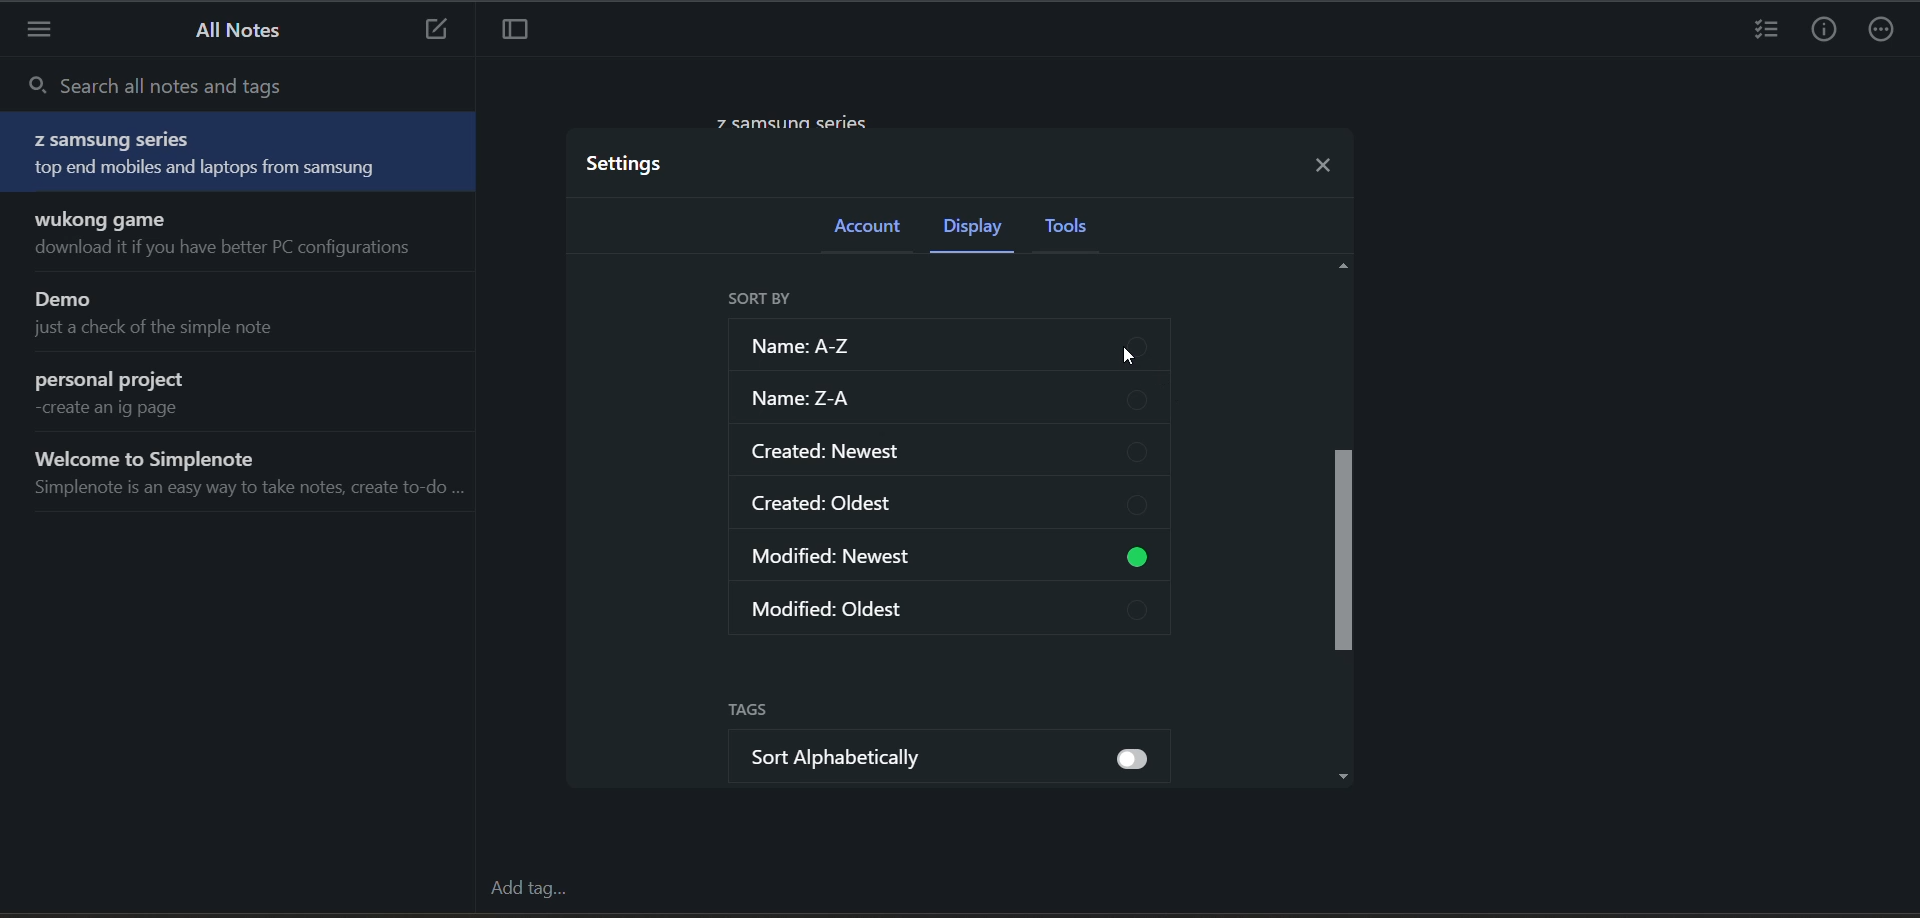 The image size is (1920, 918). Describe the element at coordinates (240, 153) in the screenshot. I see `Z samsung series
top end mobiles and laptops from samsung` at that location.